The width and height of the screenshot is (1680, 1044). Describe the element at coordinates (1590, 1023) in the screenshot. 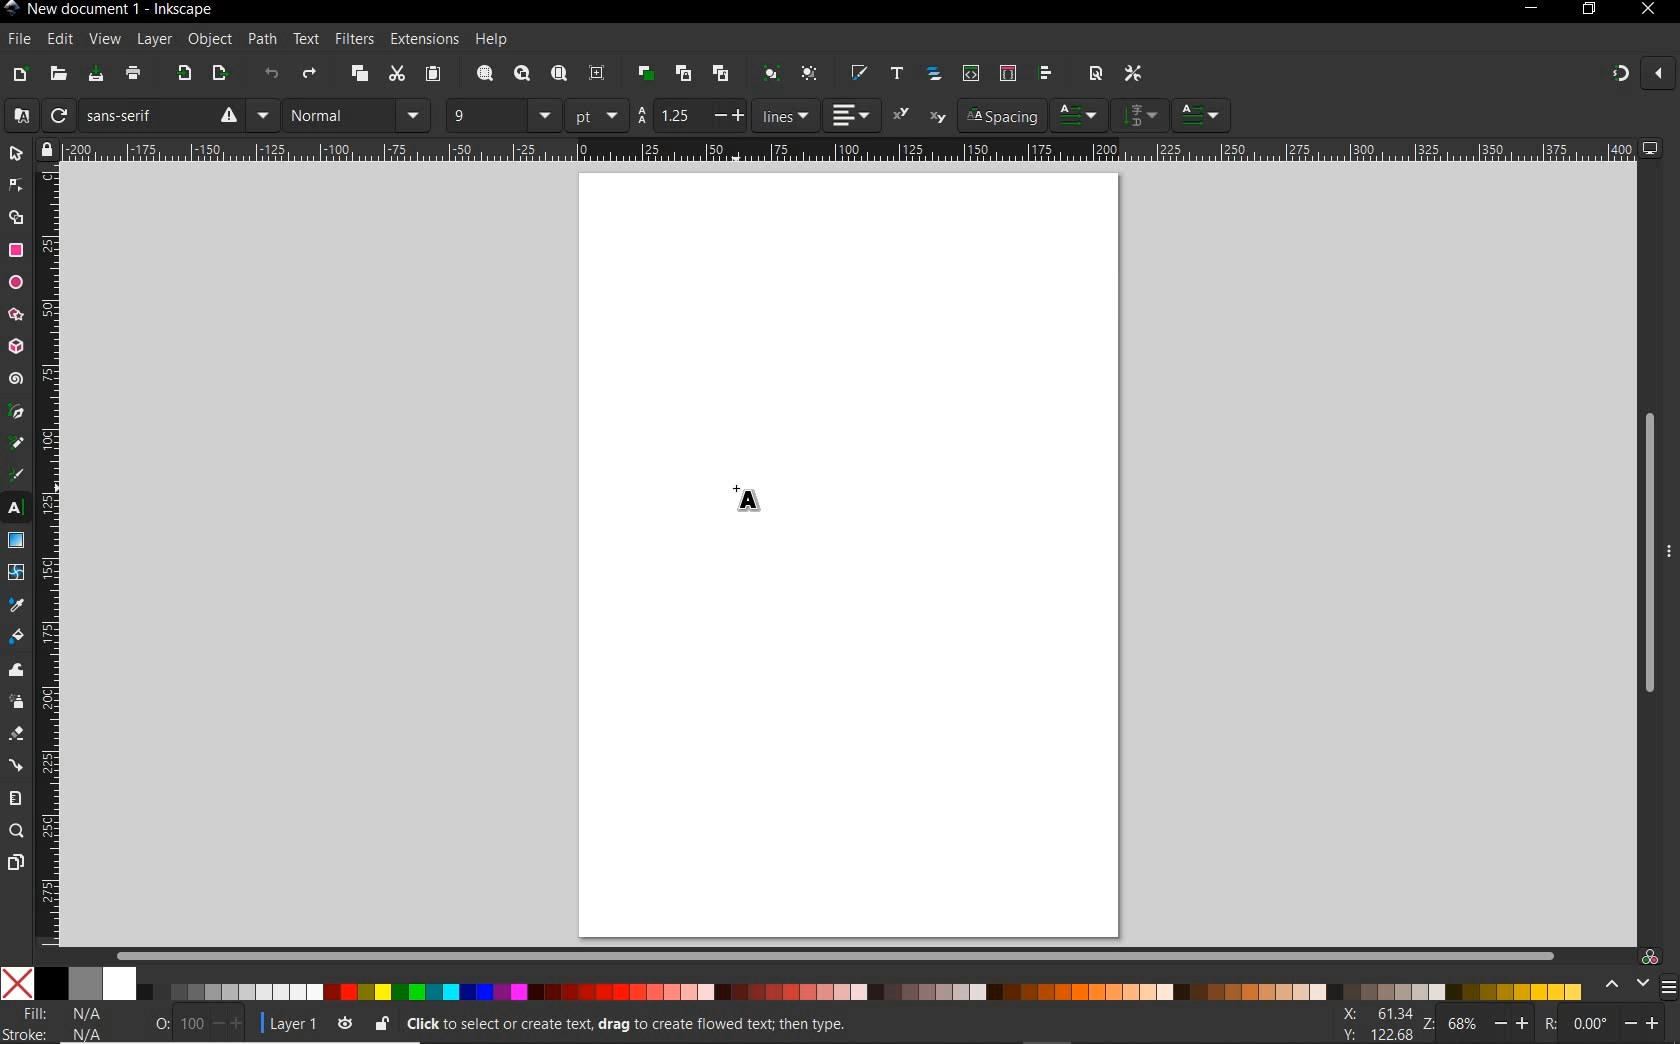

I see `0` at that location.